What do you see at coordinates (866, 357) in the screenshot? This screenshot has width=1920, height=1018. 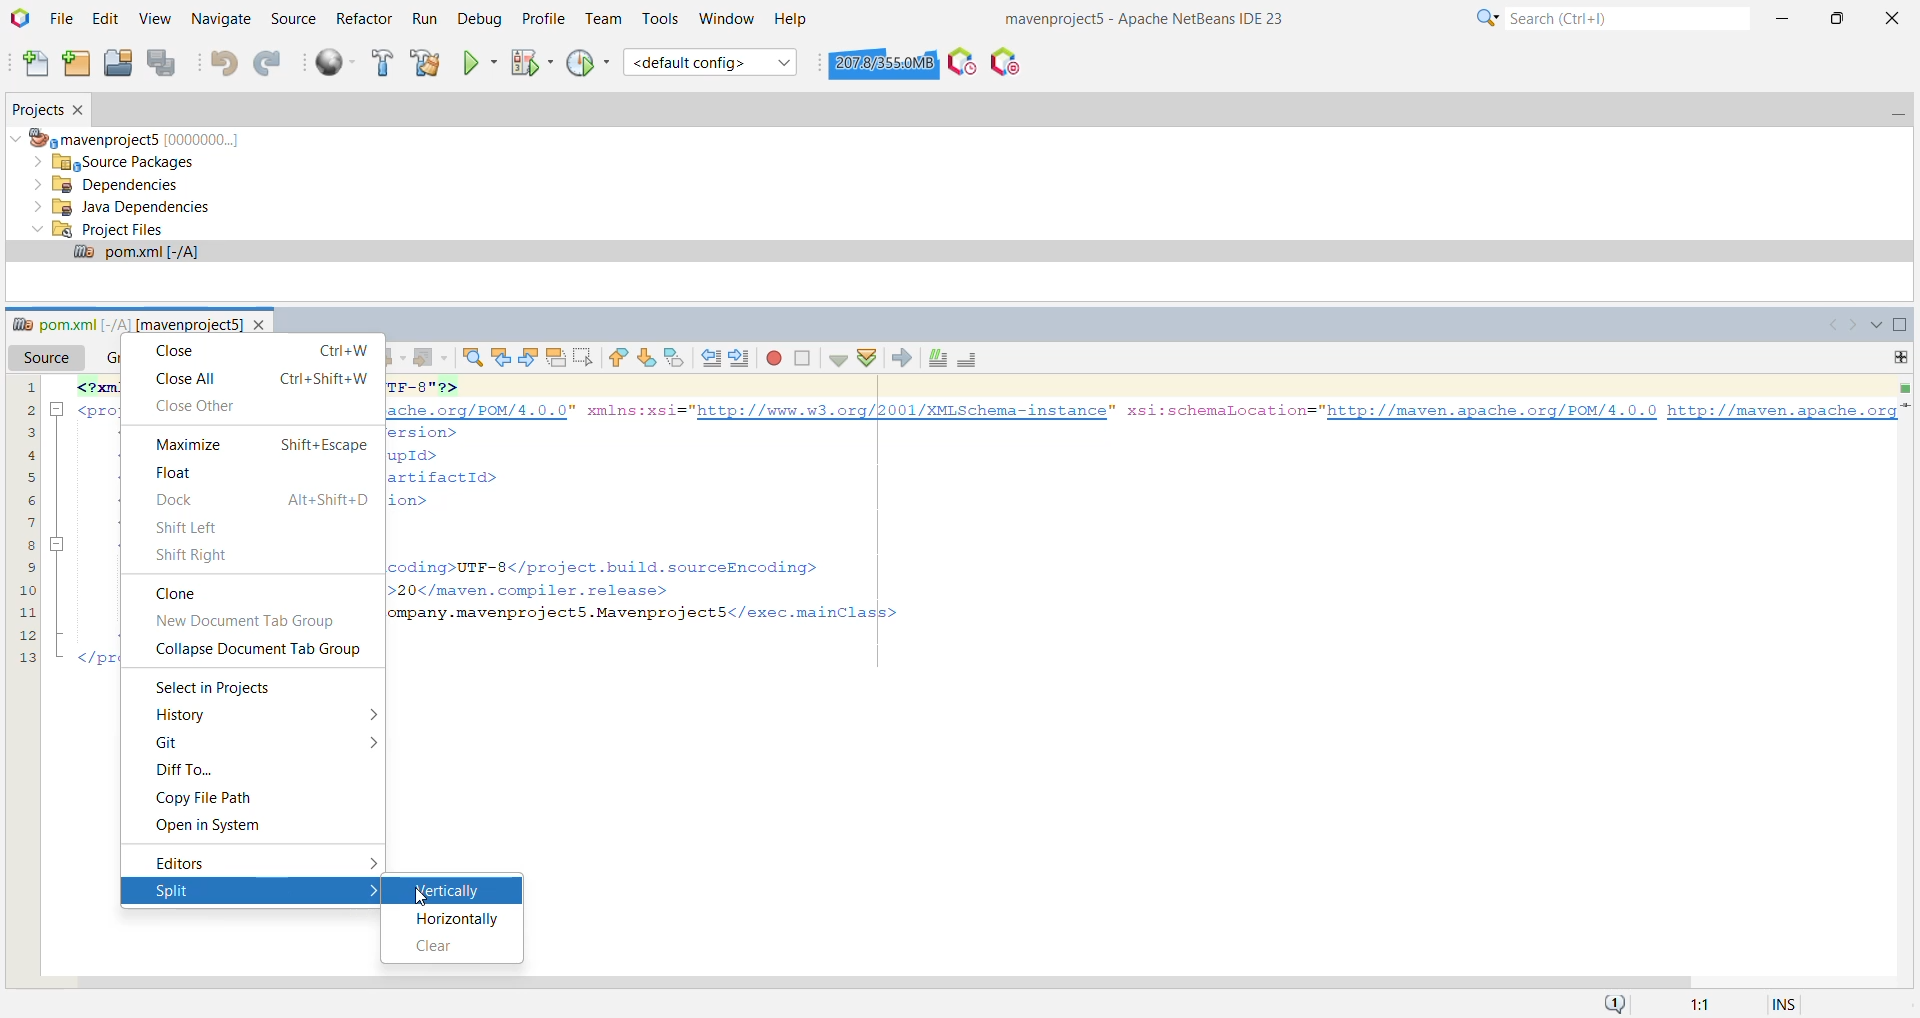 I see `Validate XML` at bounding box center [866, 357].